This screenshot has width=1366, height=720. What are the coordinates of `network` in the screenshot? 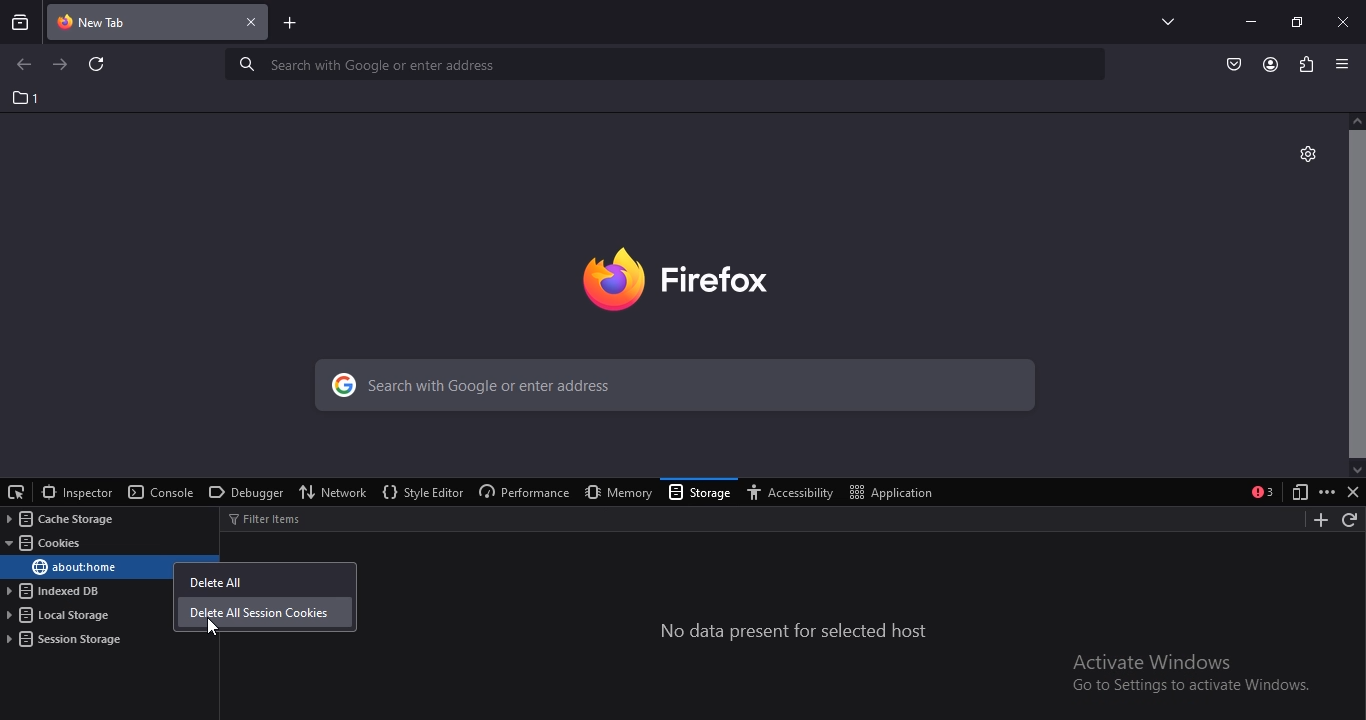 It's located at (335, 491).